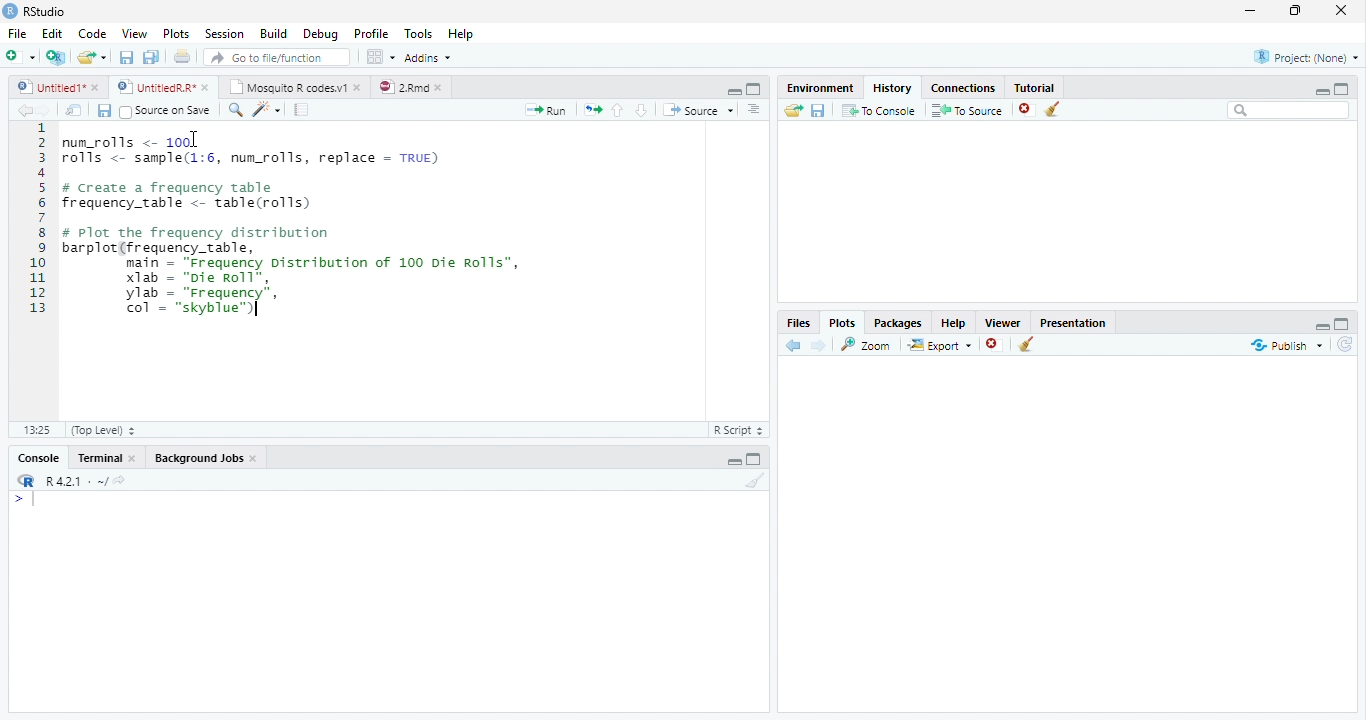 The width and height of the screenshot is (1366, 720). Describe the element at coordinates (821, 87) in the screenshot. I see `Environment` at that location.